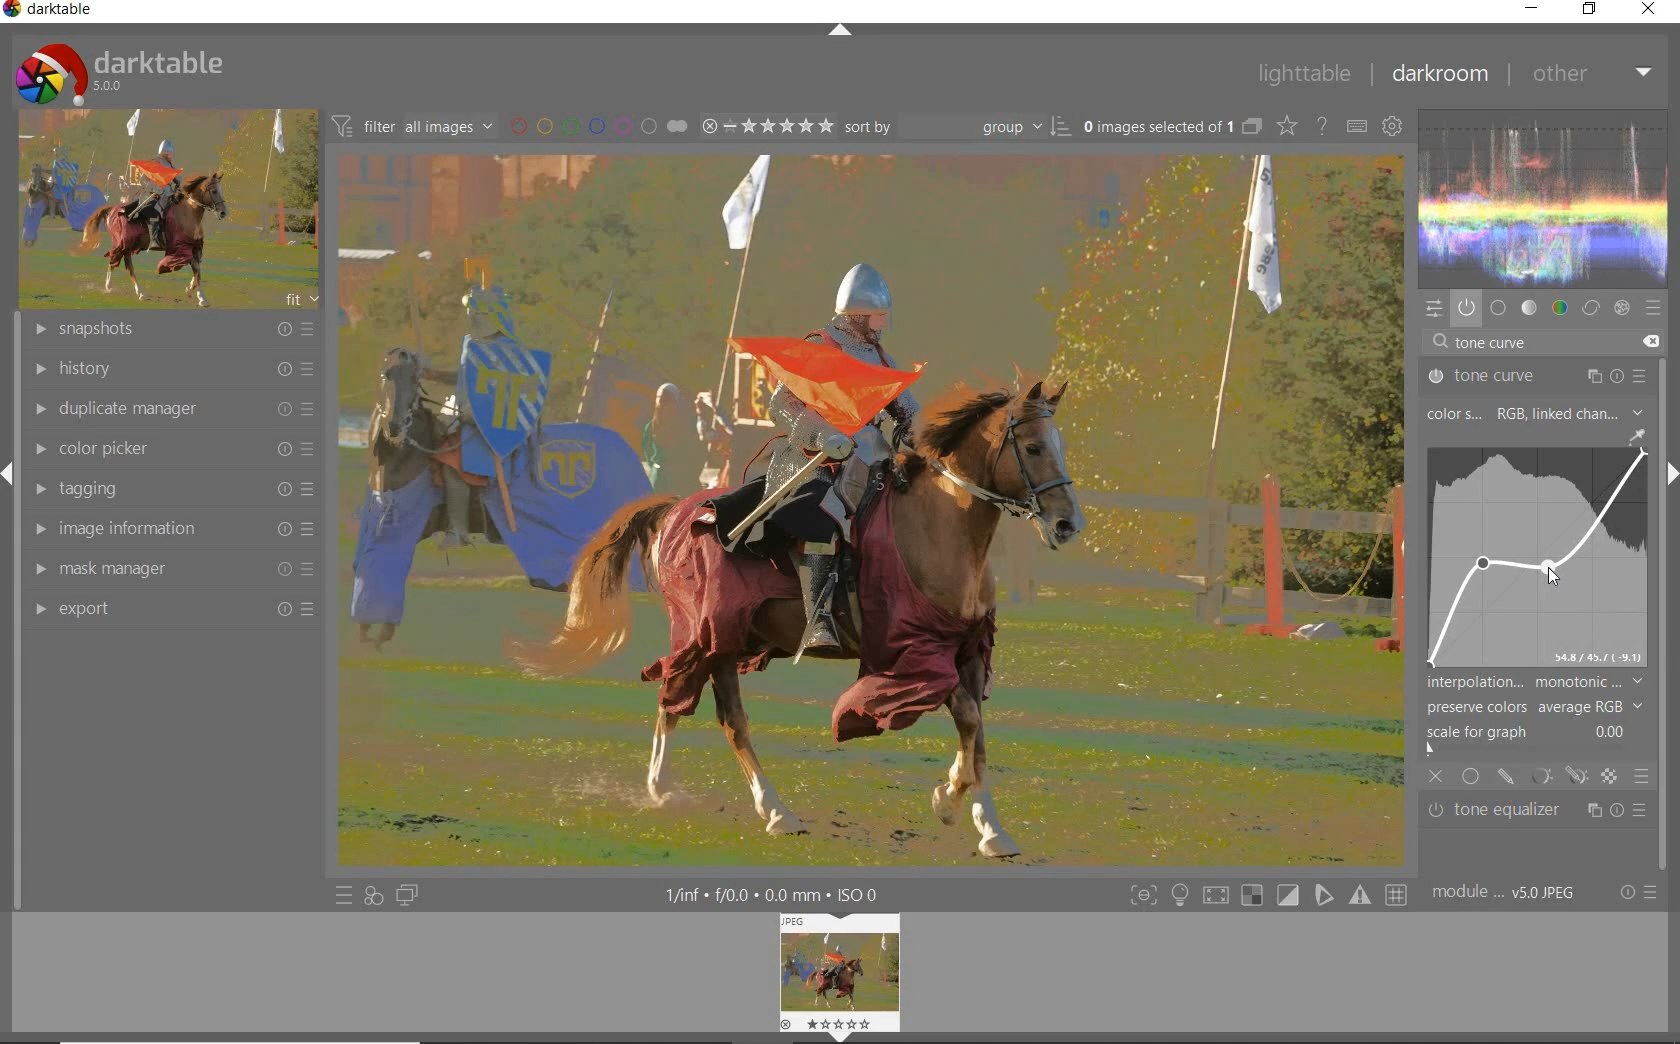  I want to click on preserve colors, so click(1534, 707).